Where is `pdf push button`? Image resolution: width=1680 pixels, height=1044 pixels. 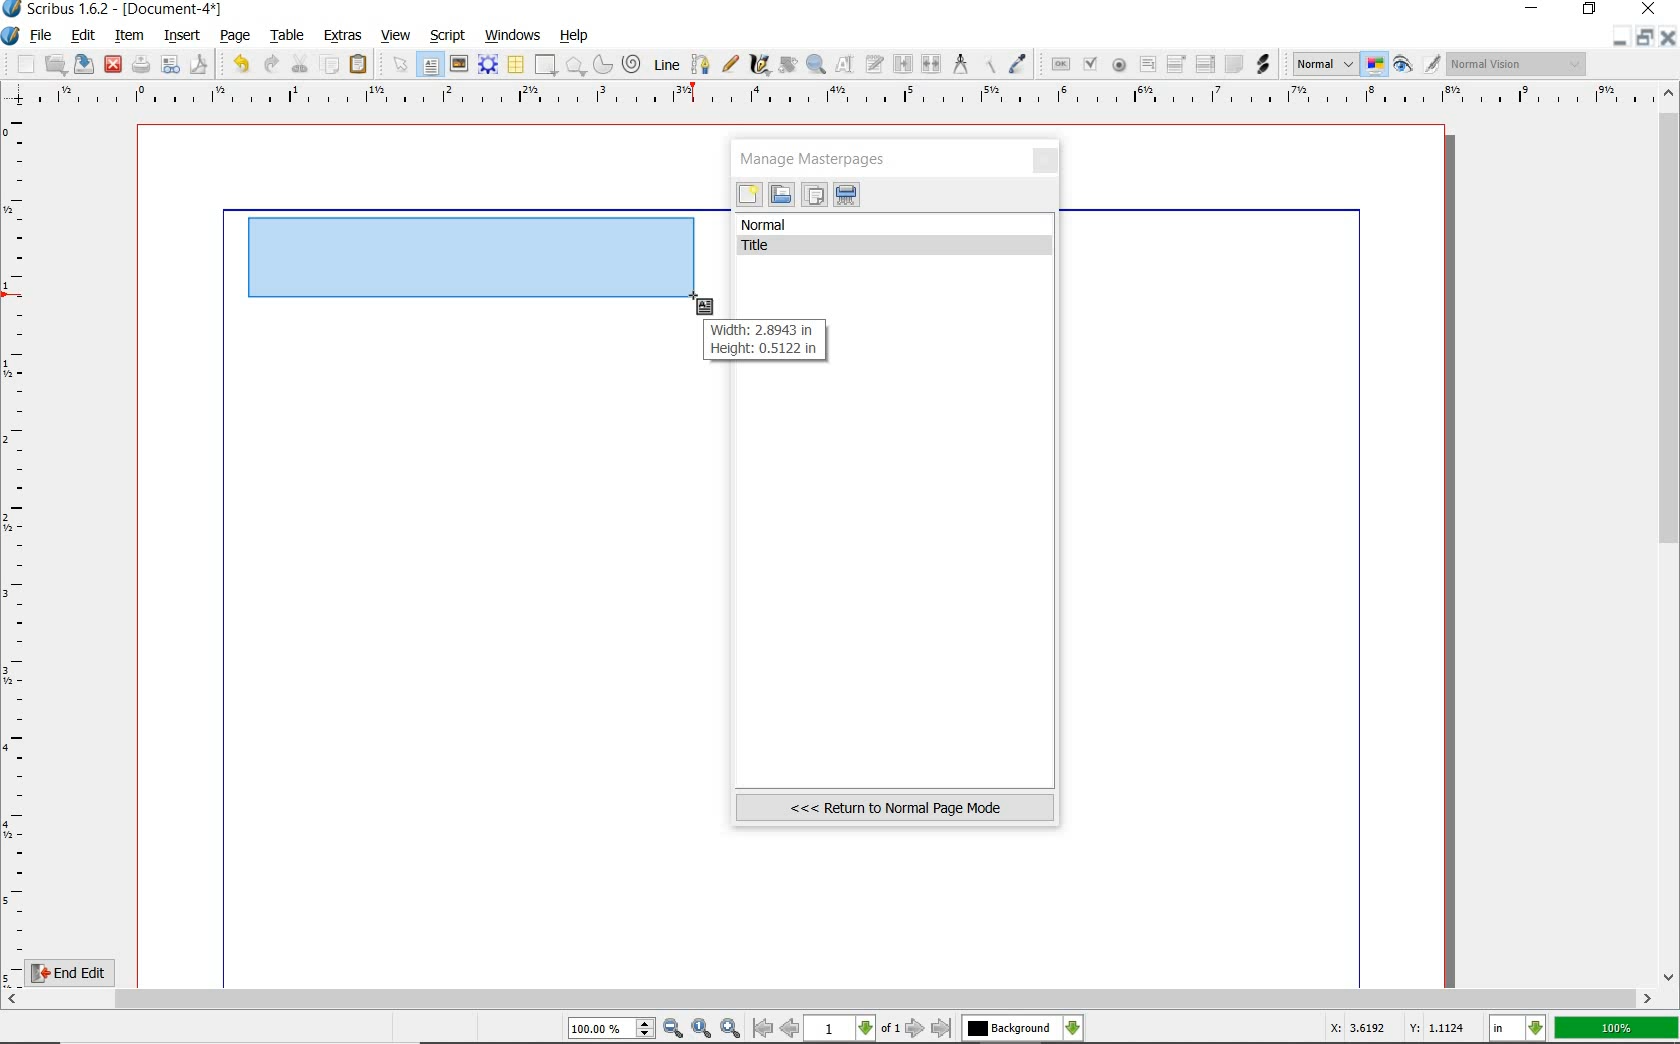 pdf push button is located at coordinates (1057, 63).